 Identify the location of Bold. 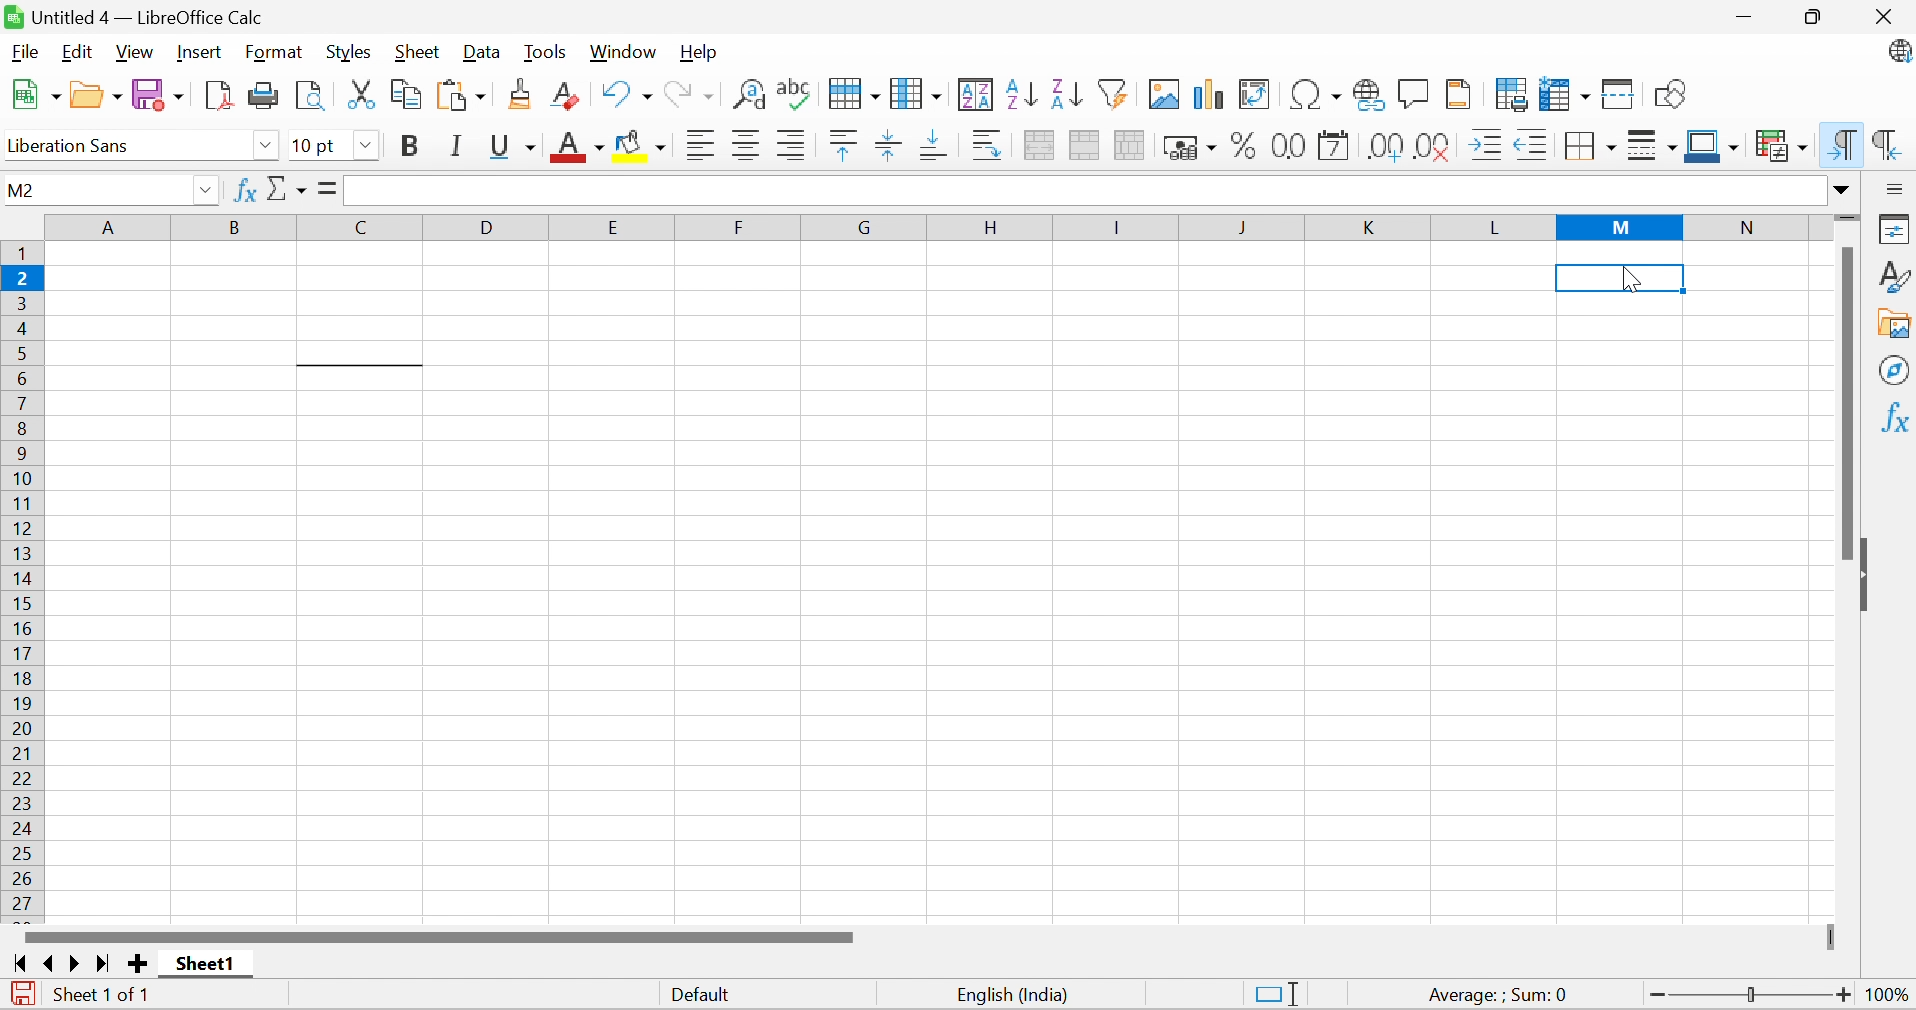
(408, 146).